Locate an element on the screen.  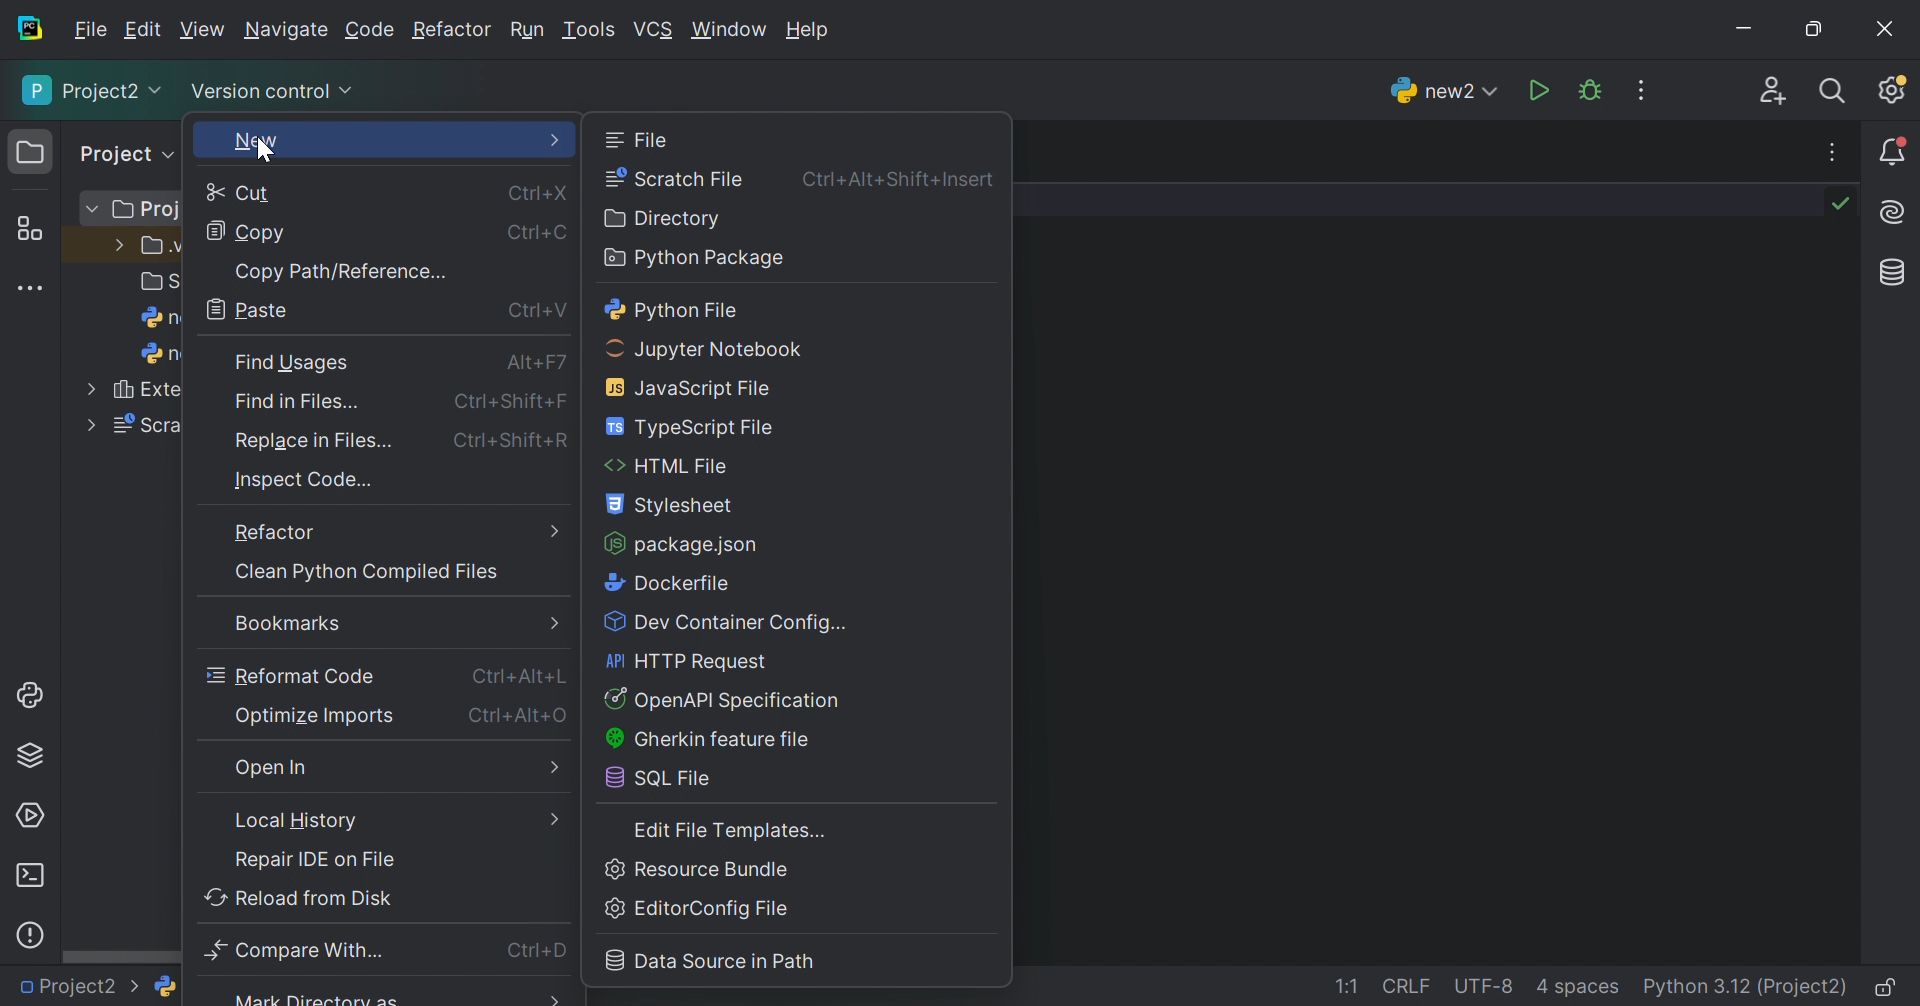
4 spaces is located at coordinates (1579, 984).